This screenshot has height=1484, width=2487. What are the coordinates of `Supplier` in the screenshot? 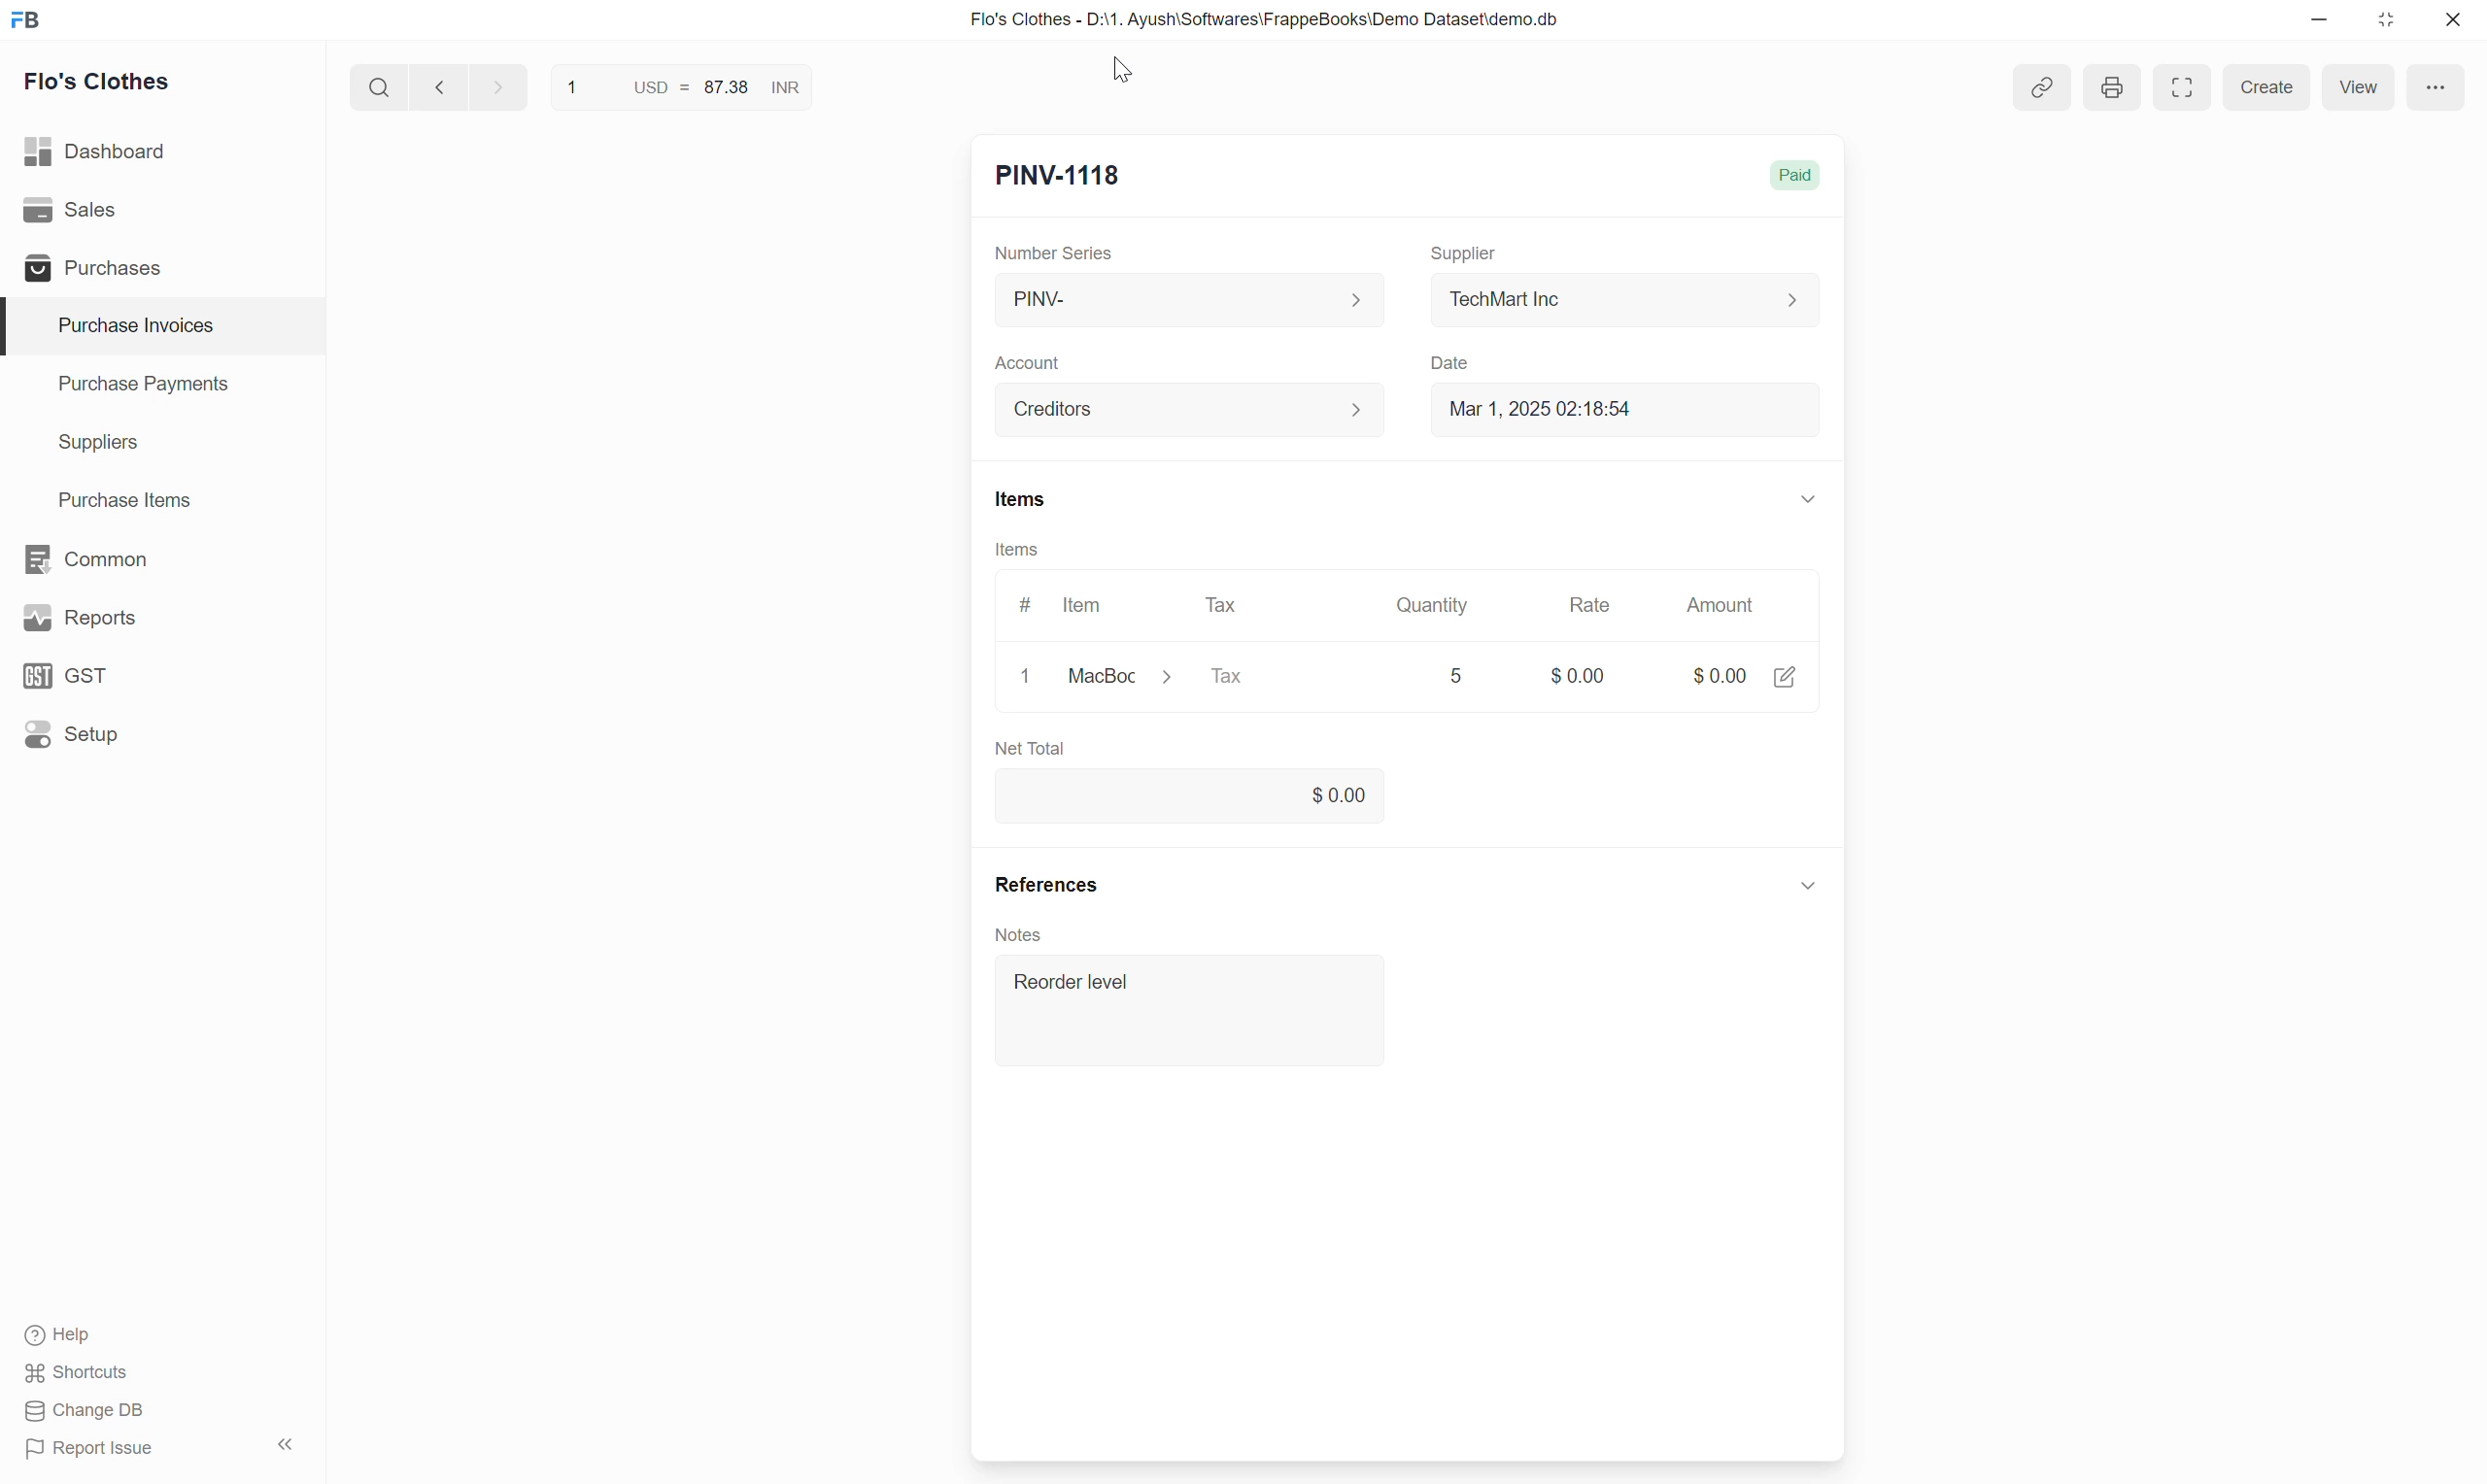 It's located at (1464, 254).